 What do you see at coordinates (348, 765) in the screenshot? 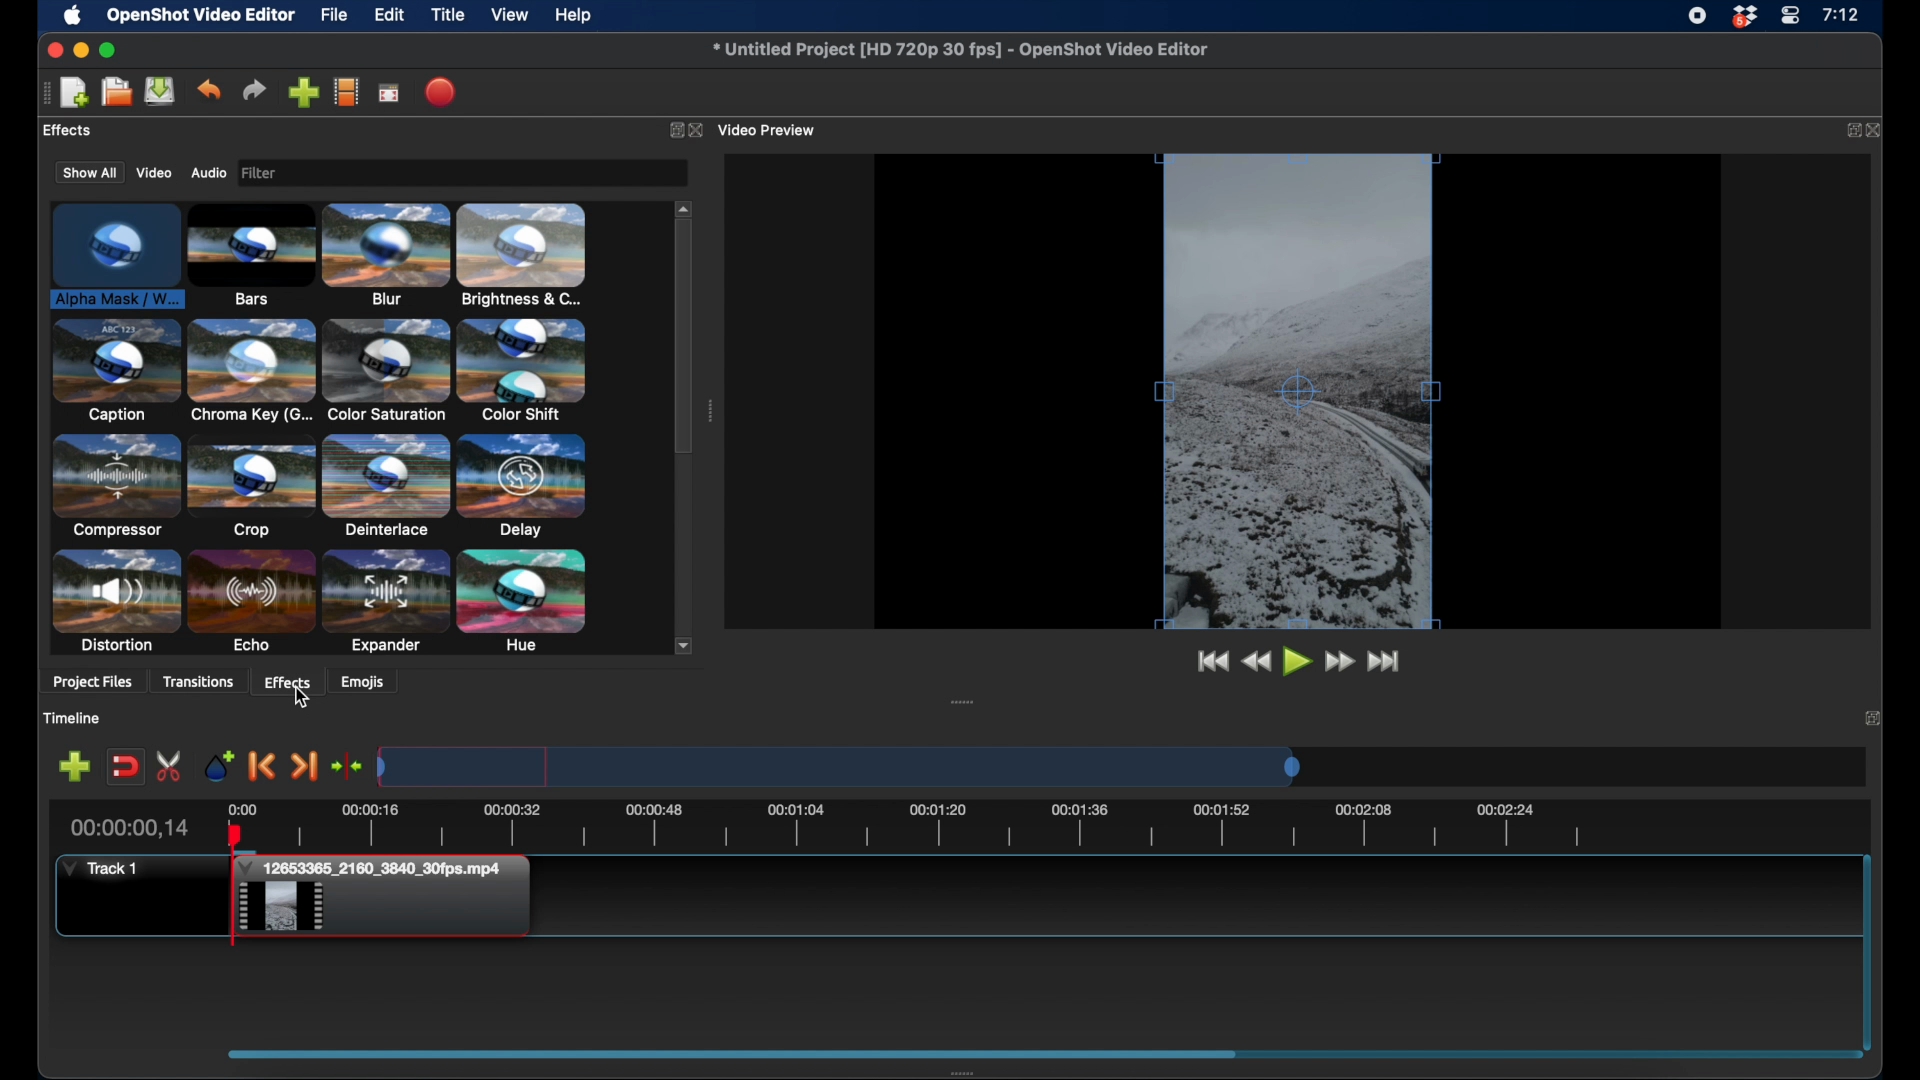
I see `center the playhead on timeline` at bounding box center [348, 765].